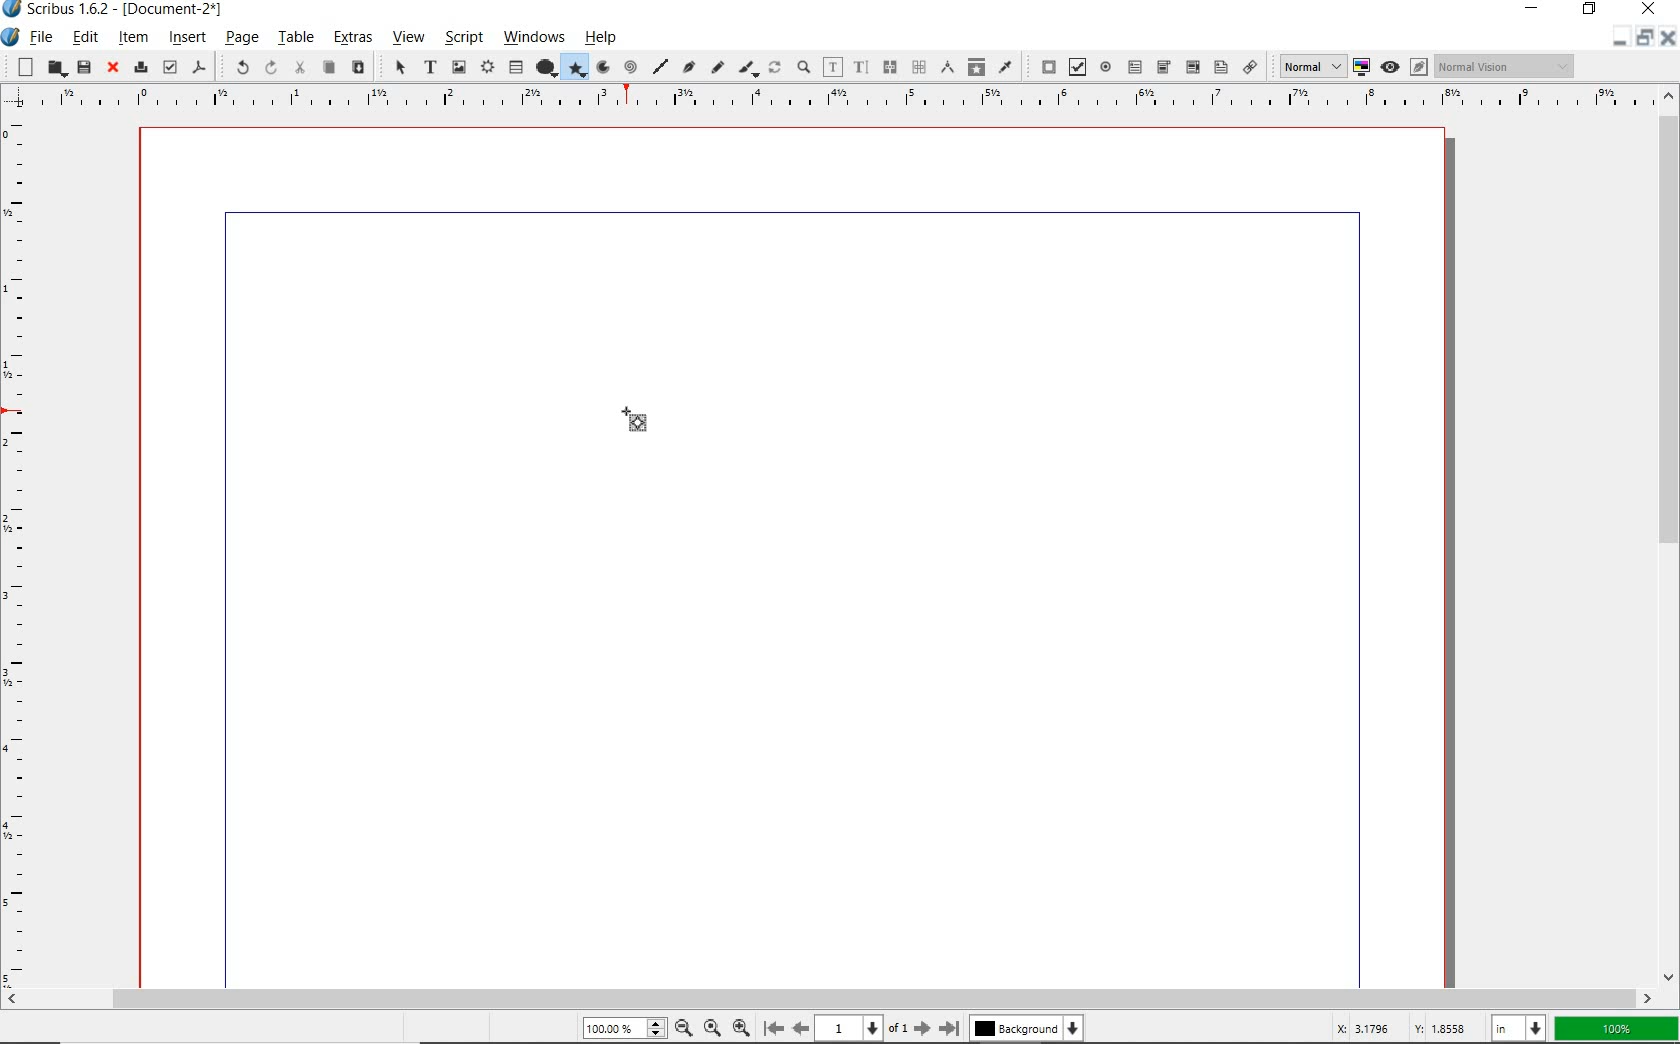  I want to click on cut, so click(302, 69).